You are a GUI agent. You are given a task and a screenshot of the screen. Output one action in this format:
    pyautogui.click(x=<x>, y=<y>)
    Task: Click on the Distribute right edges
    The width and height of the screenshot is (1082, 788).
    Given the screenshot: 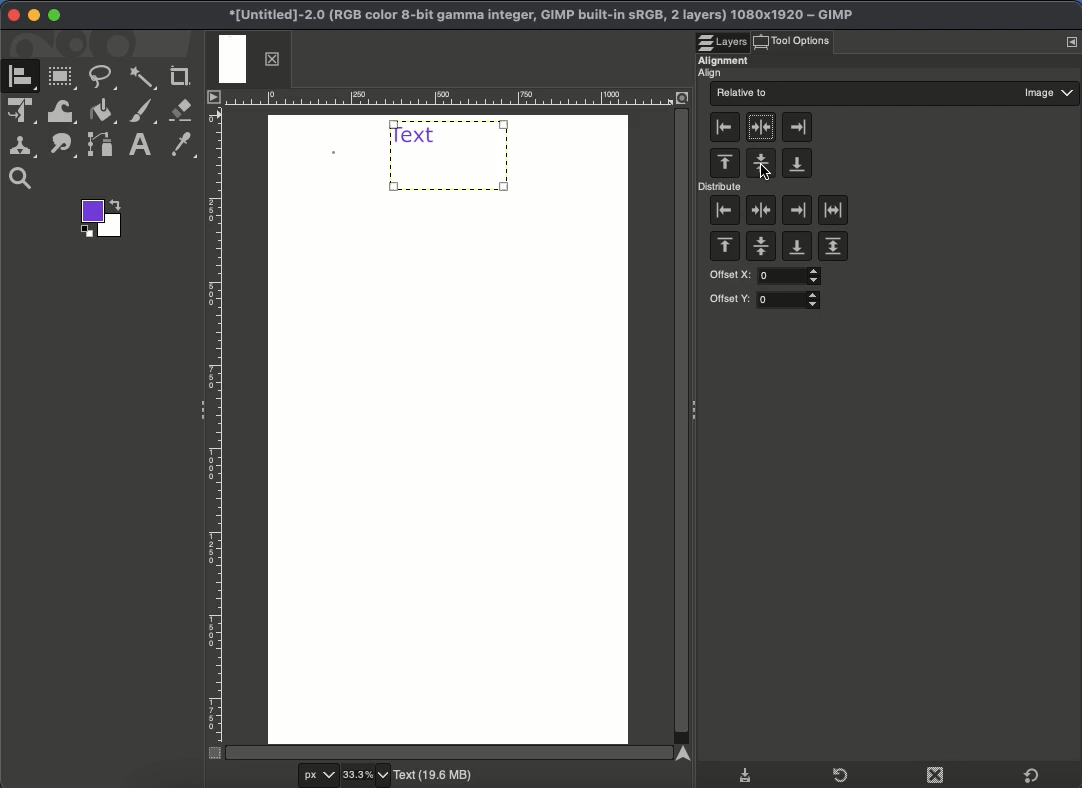 What is the action you would take?
    pyautogui.click(x=796, y=210)
    